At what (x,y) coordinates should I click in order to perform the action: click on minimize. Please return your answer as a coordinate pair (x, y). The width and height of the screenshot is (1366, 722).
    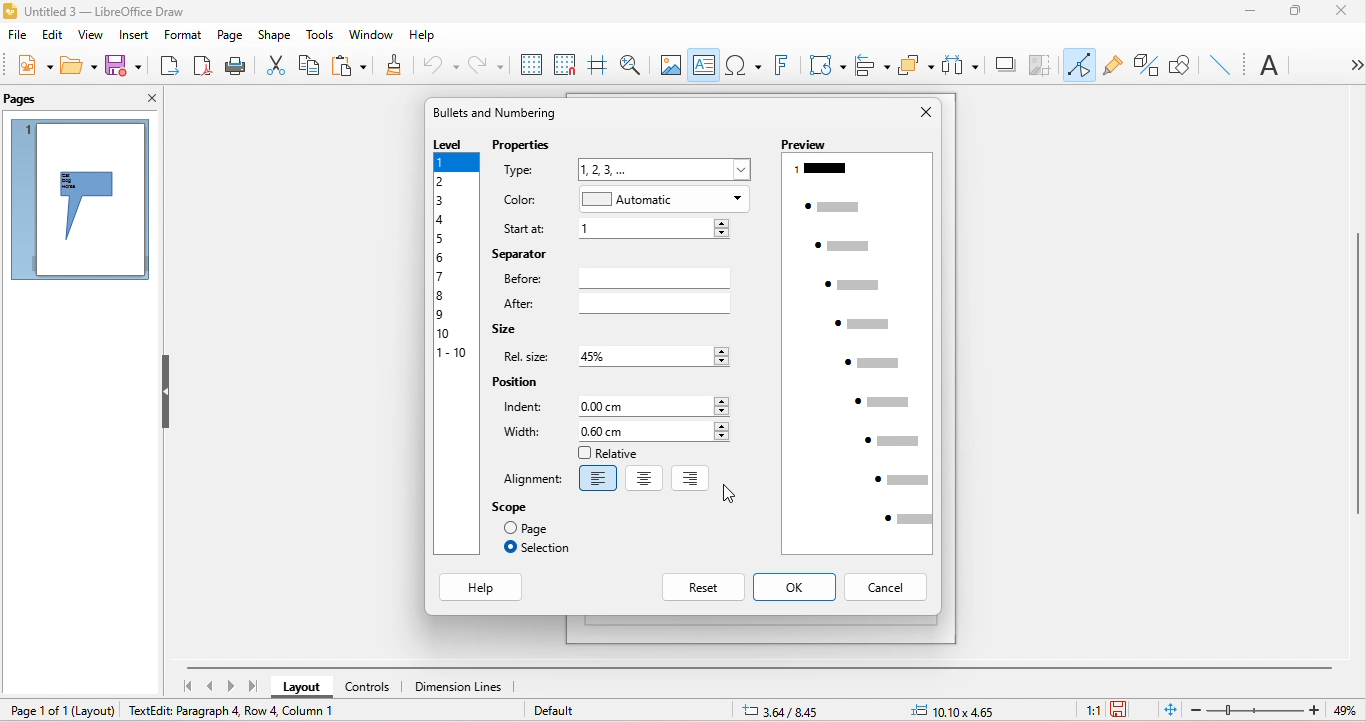
    Looking at the image, I should click on (1250, 12).